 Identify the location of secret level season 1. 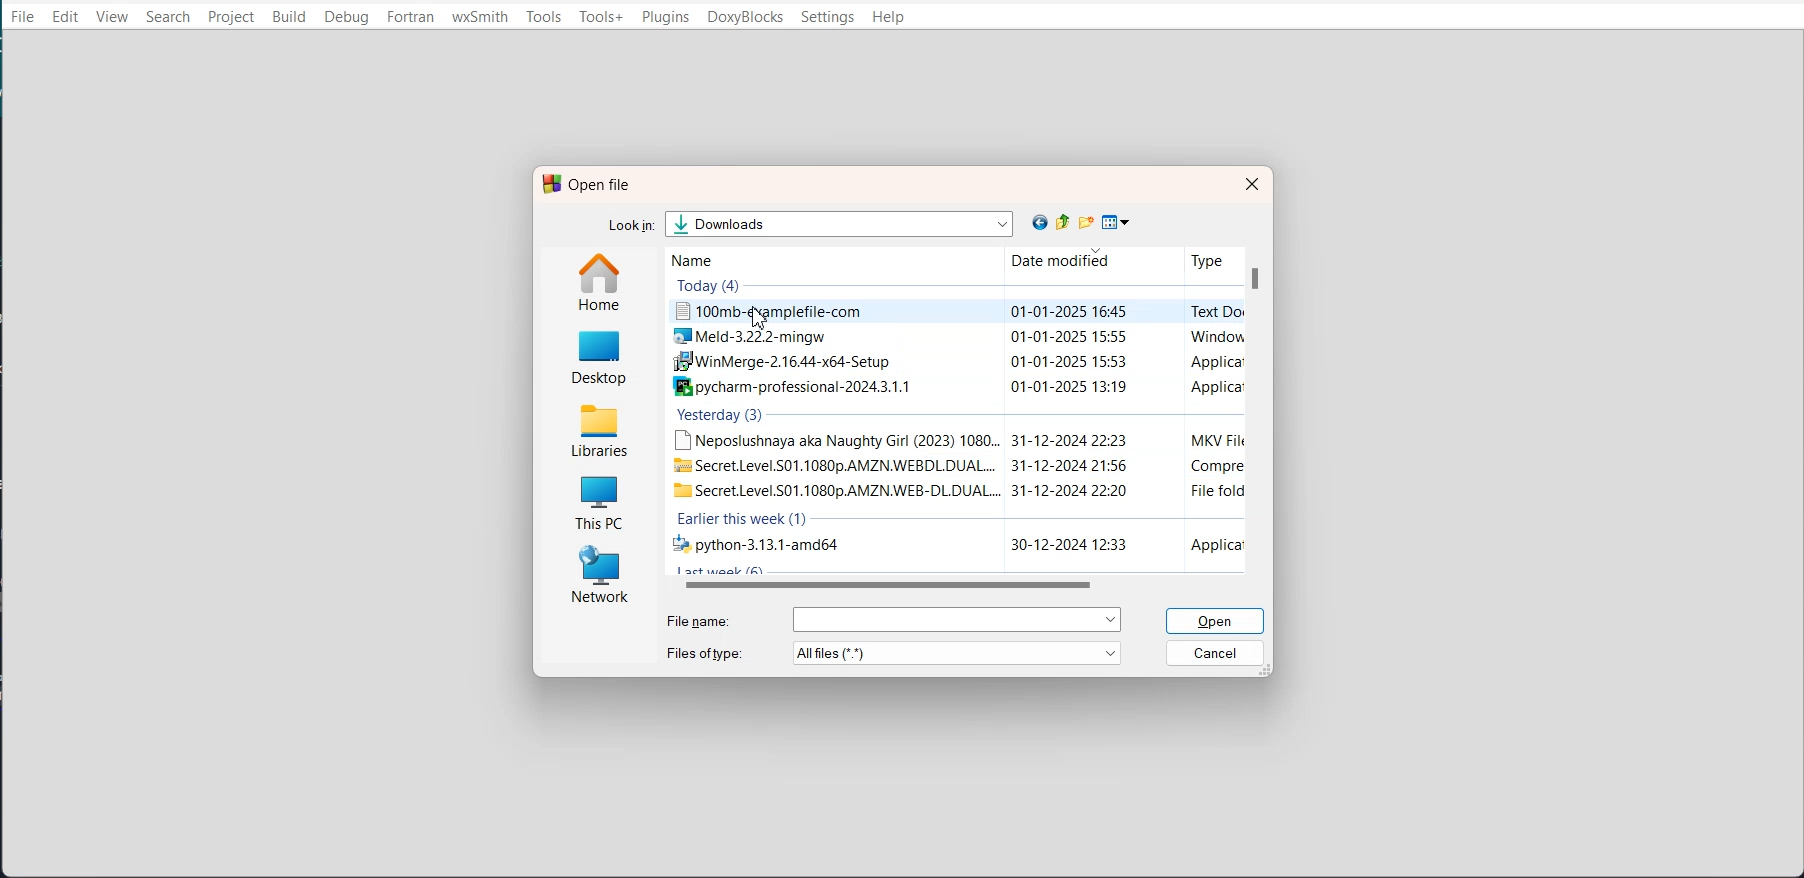
(955, 465).